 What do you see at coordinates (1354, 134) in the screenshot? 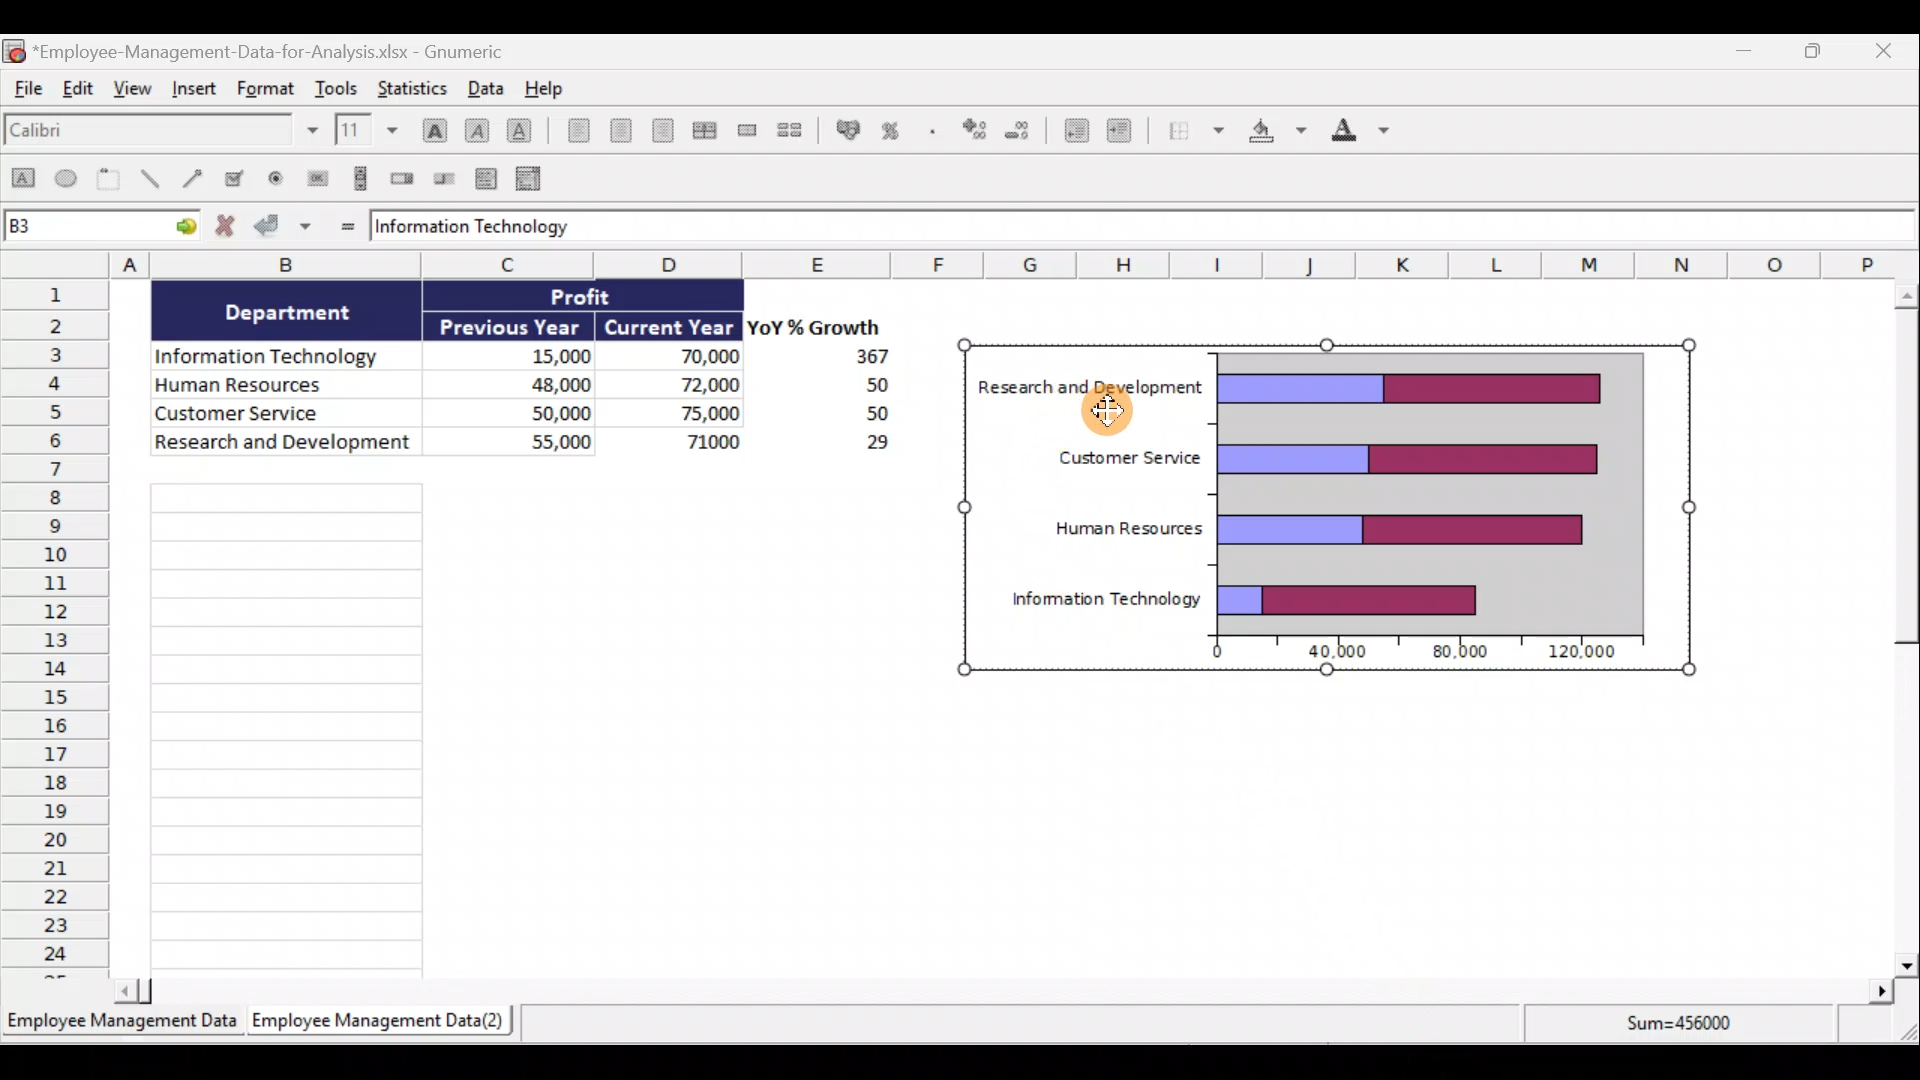
I see `Foreground` at bounding box center [1354, 134].